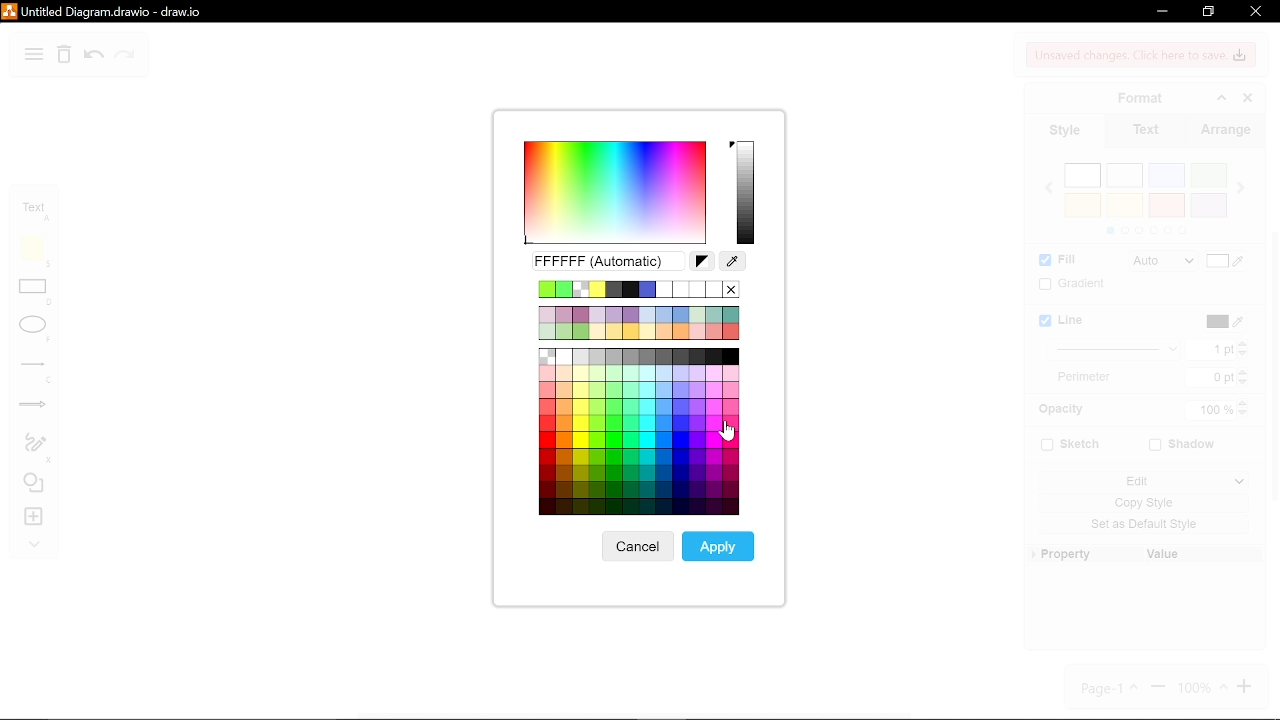  I want to click on Current spectrum, so click(747, 191).